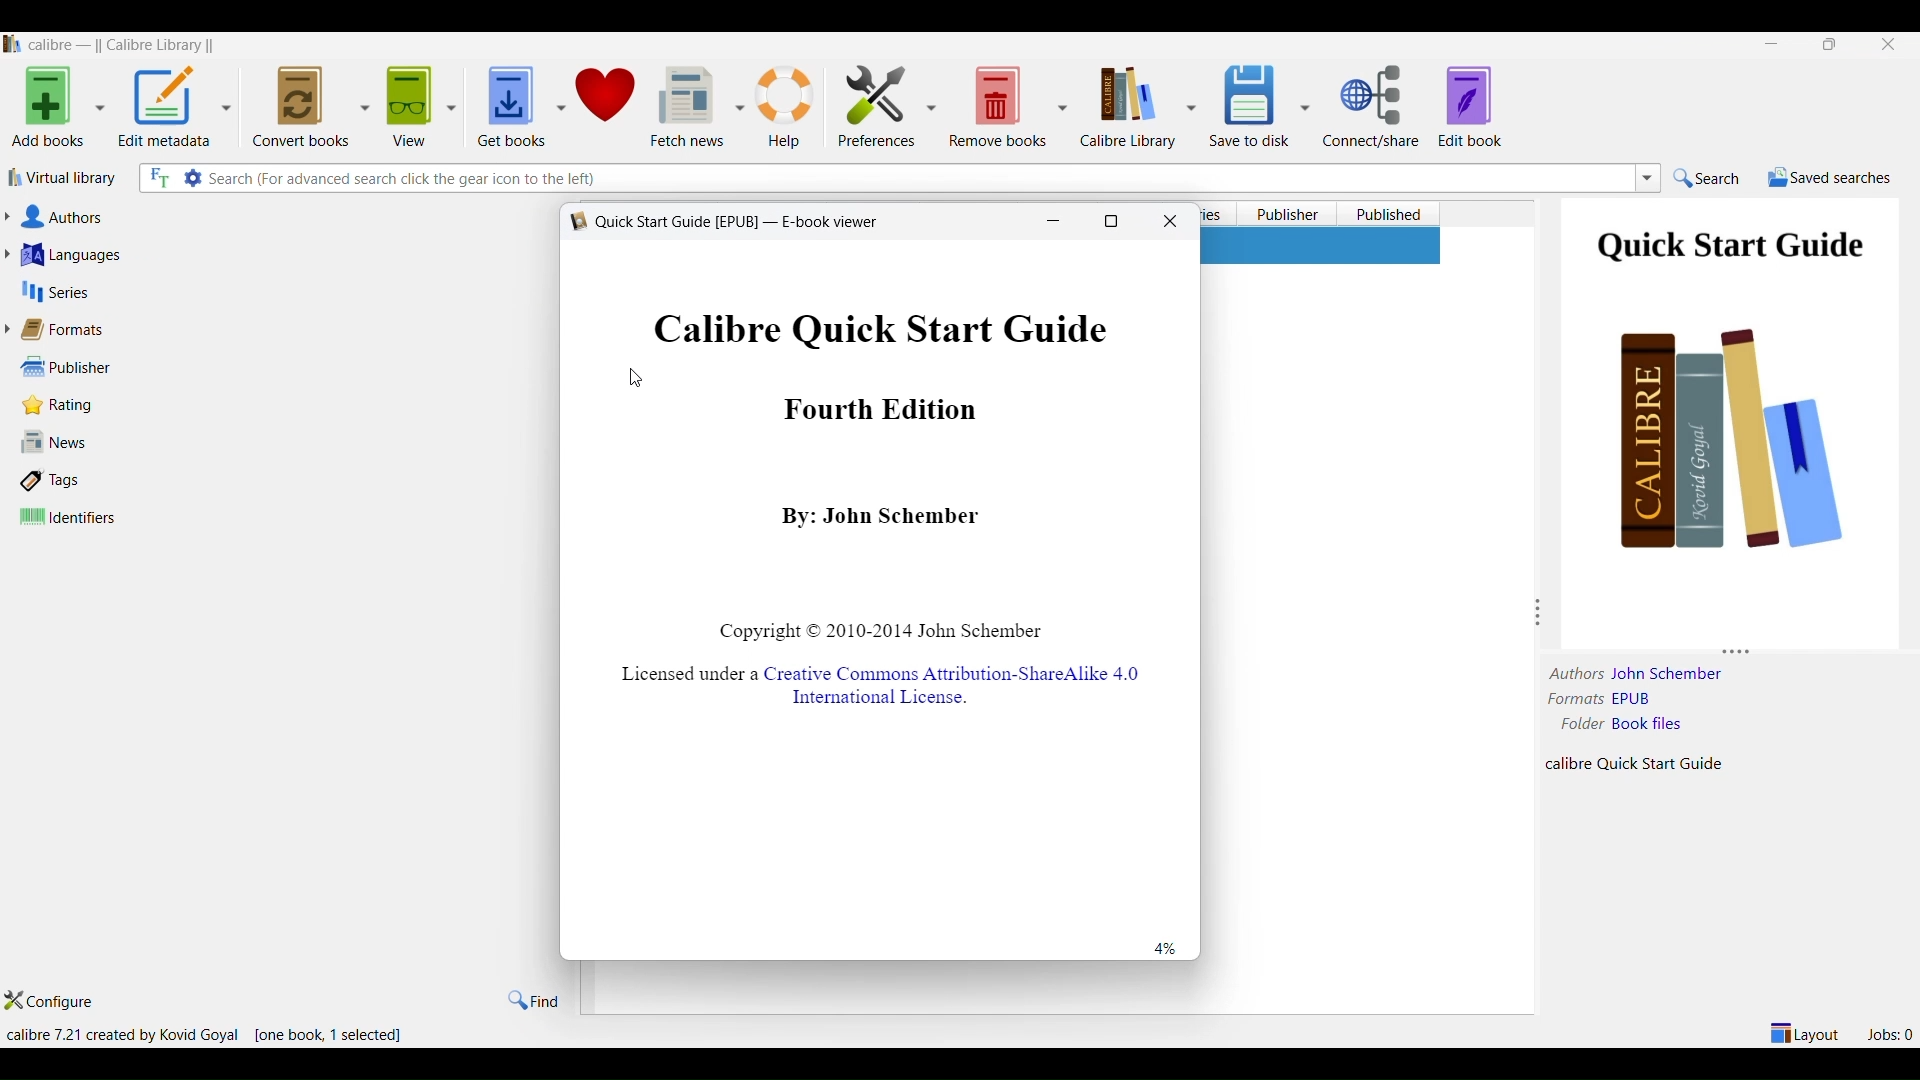  Describe the element at coordinates (1388, 212) in the screenshot. I see `published` at that location.